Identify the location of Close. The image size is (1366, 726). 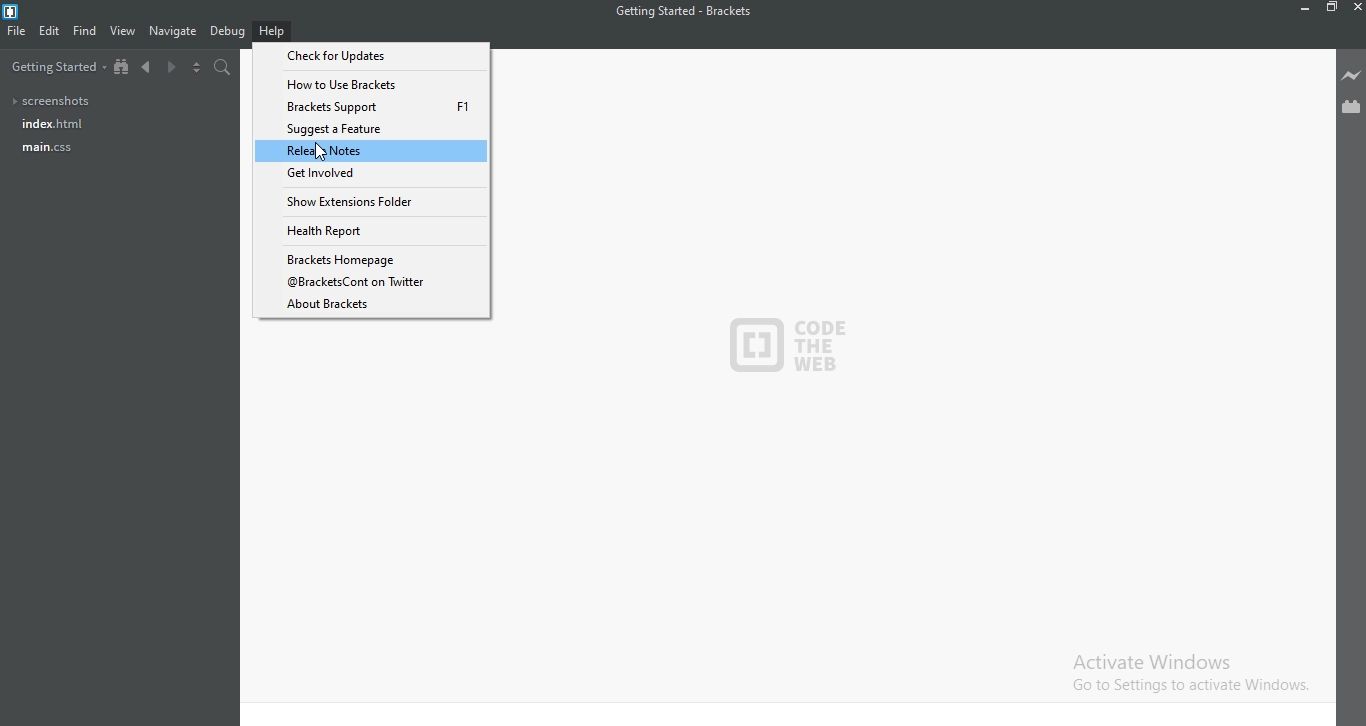
(1357, 10).